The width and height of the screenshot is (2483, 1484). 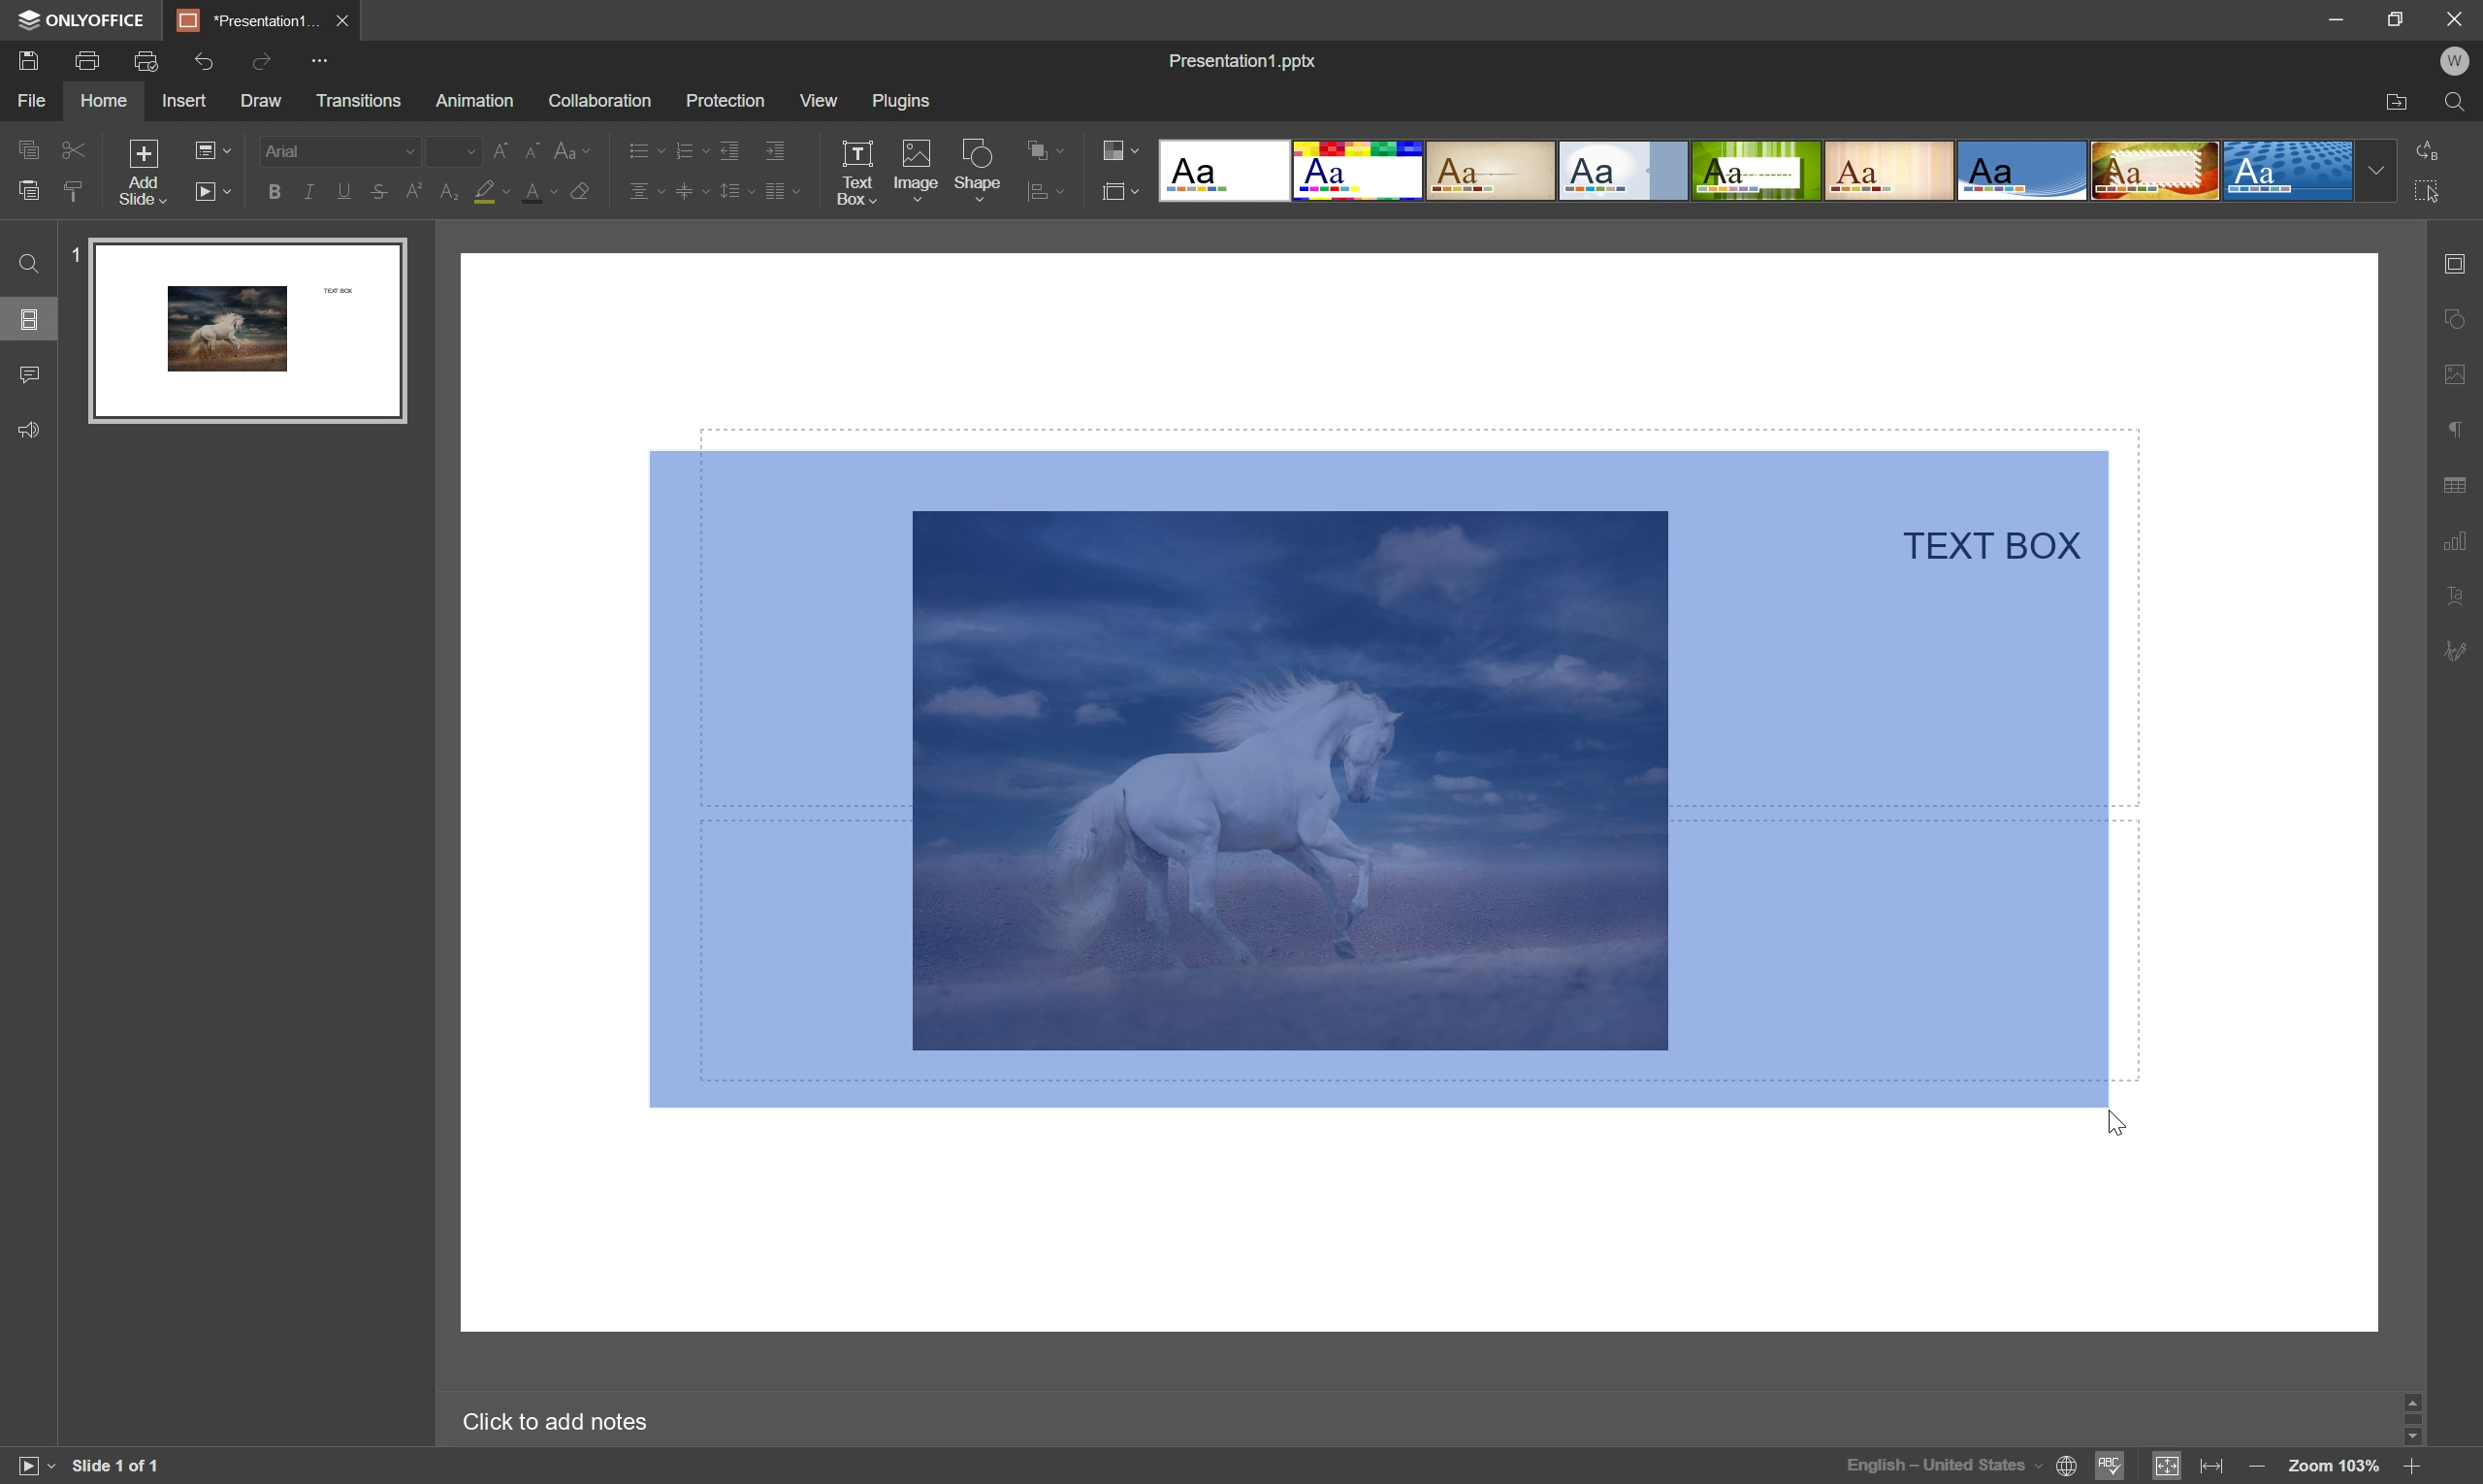 What do you see at coordinates (70, 251) in the screenshot?
I see `1` at bounding box center [70, 251].